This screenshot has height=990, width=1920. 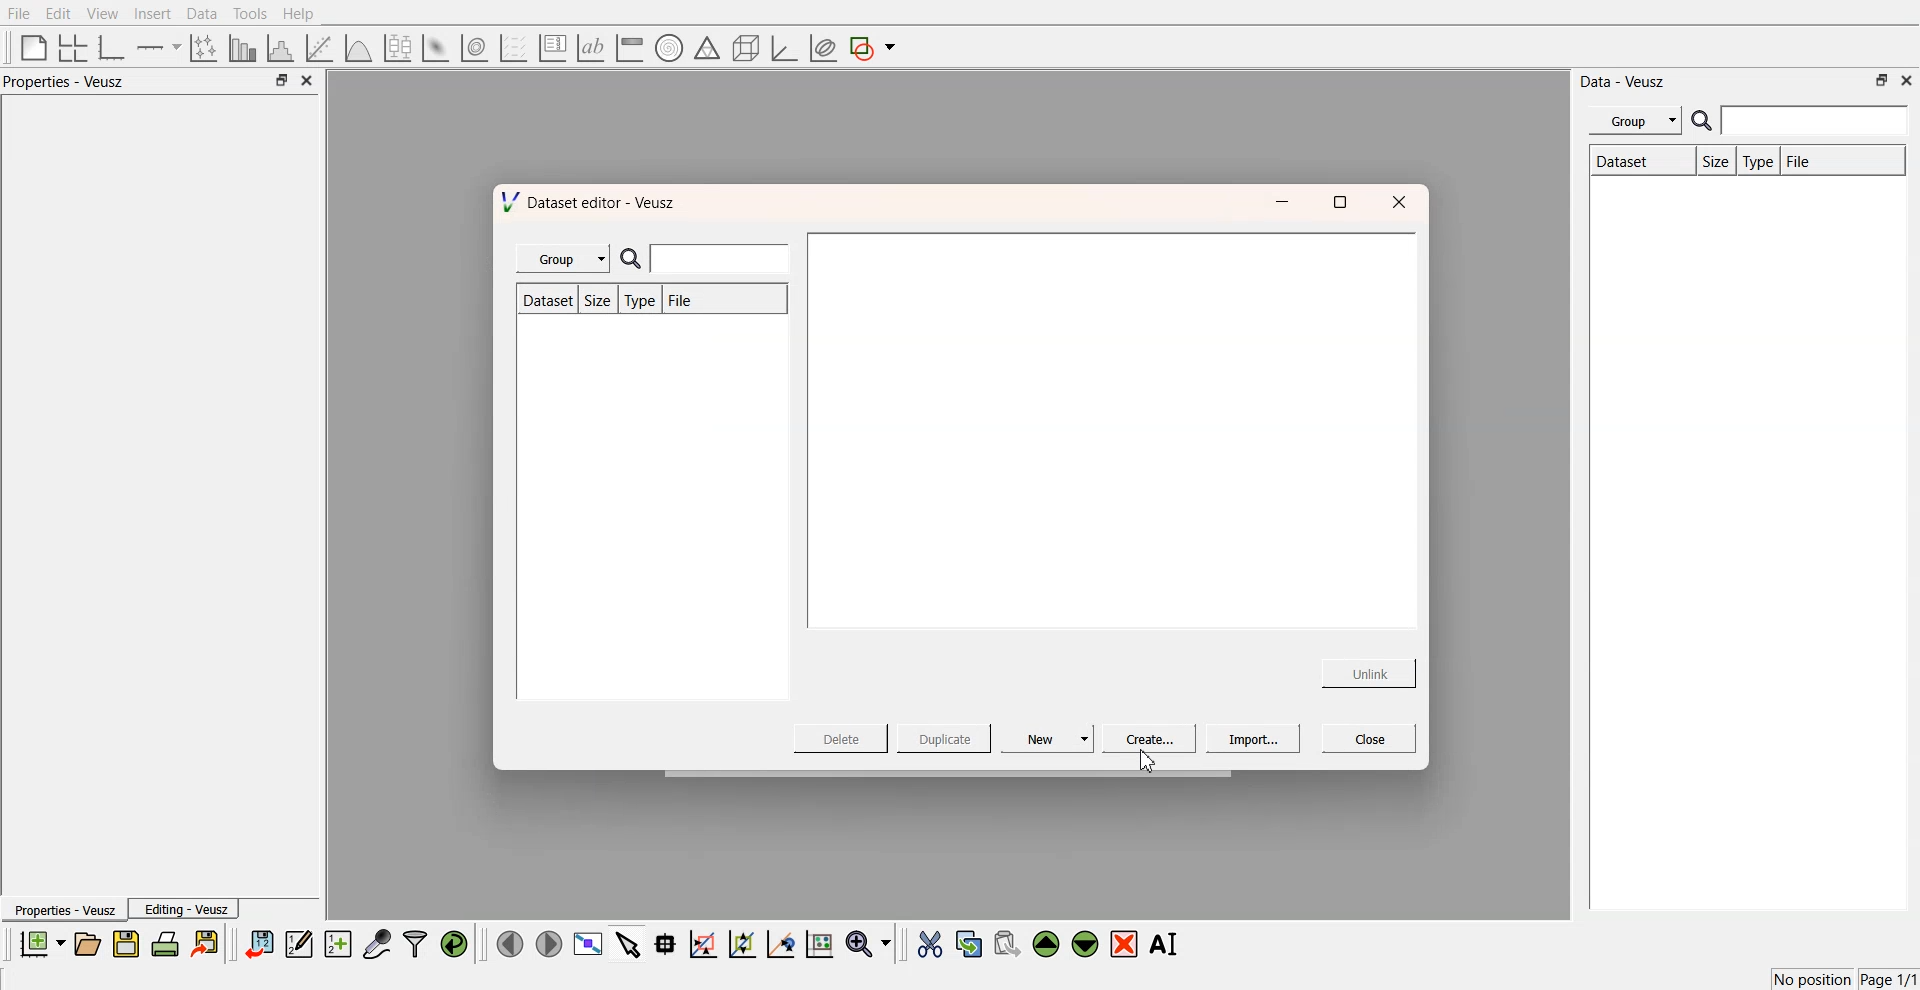 I want to click on blank page, so click(x=29, y=46).